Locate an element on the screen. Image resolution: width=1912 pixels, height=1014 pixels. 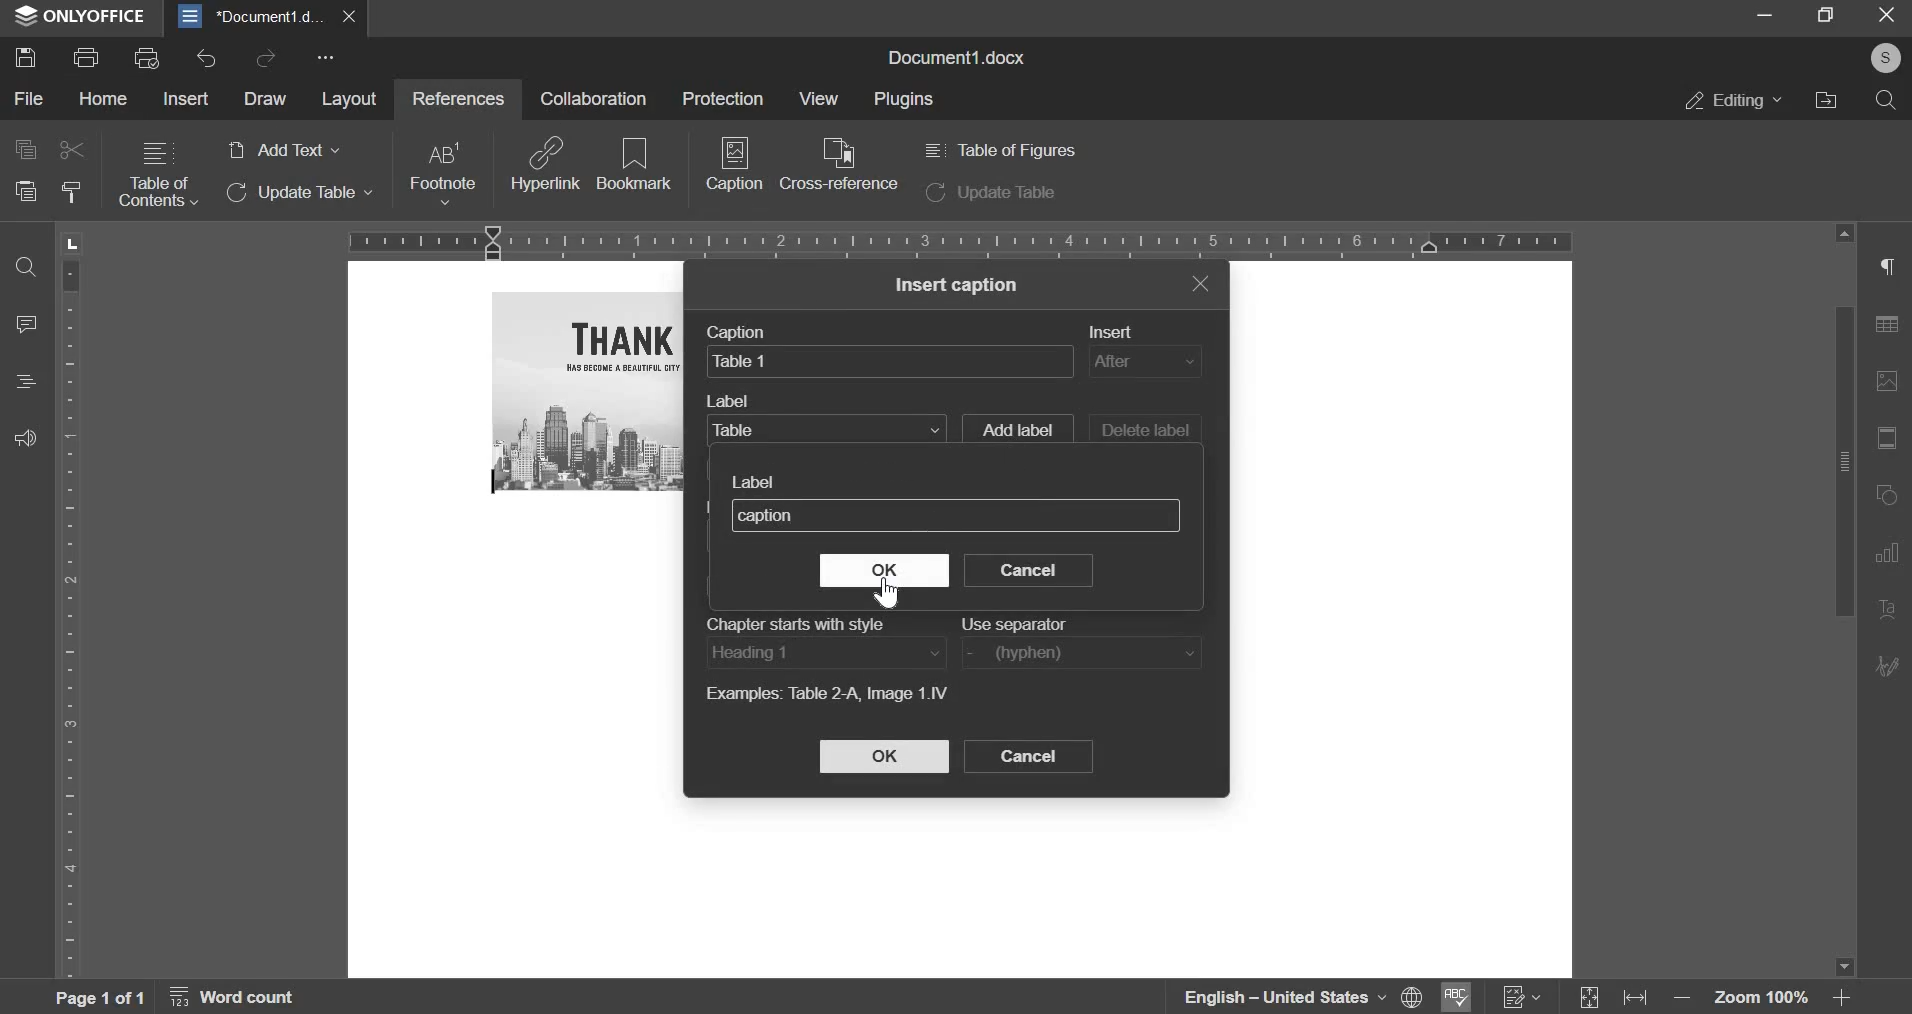
rotate is located at coordinates (1890, 497).